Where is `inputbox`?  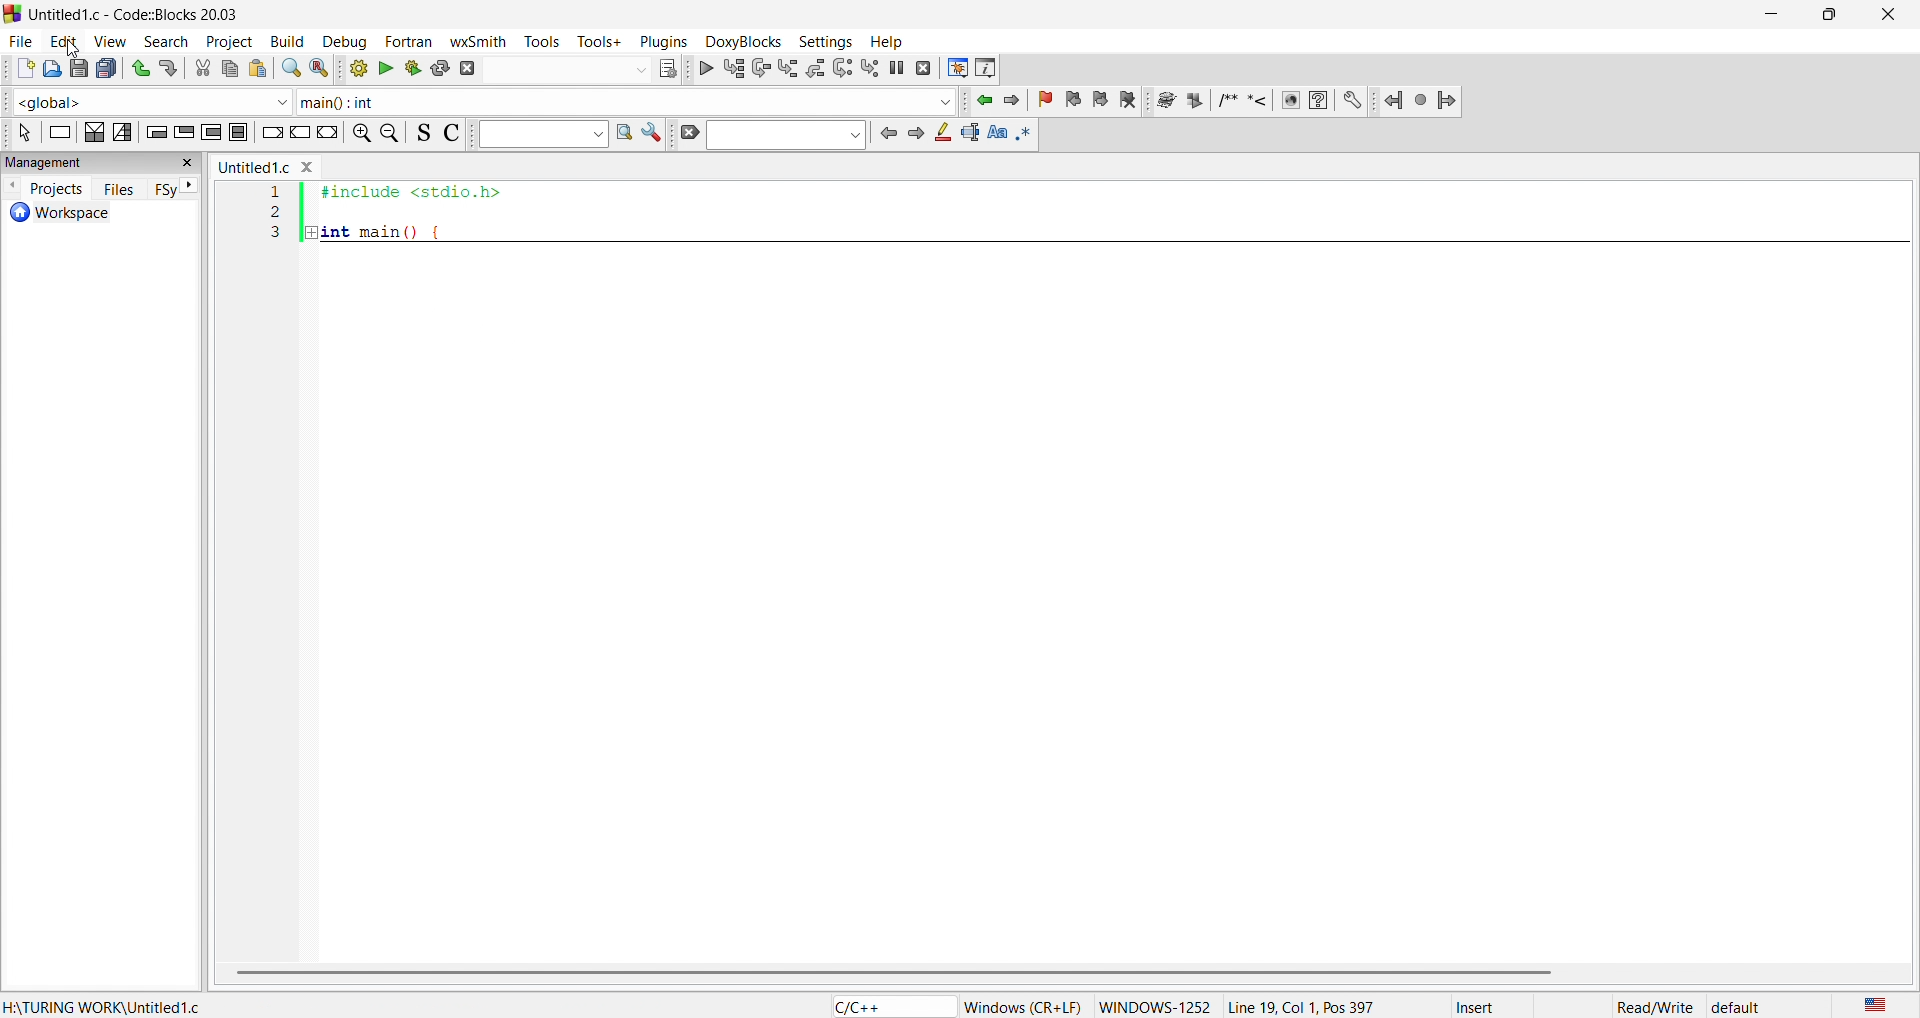 inputbox is located at coordinates (785, 135).